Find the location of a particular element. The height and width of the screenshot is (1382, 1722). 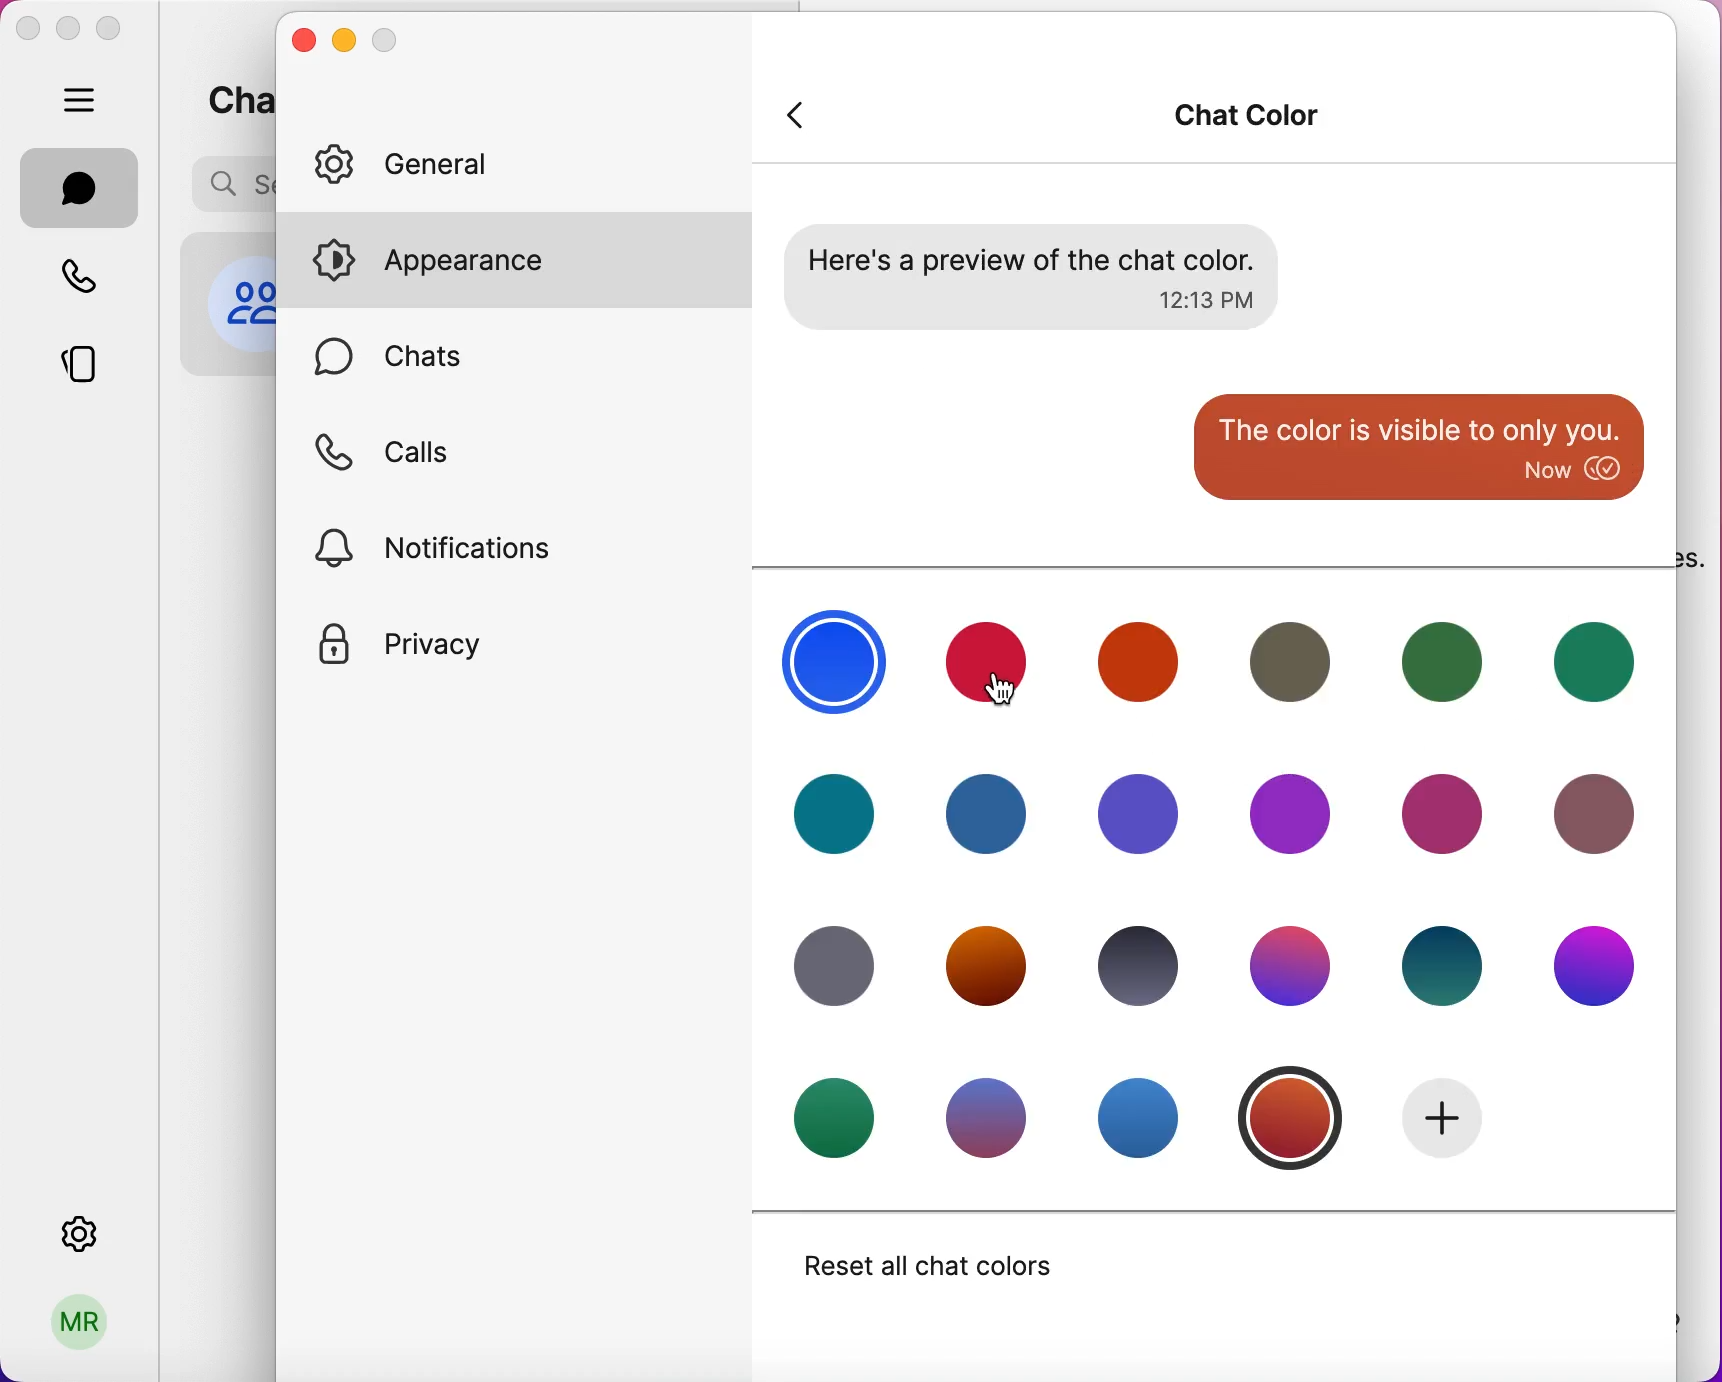

settings is located at coordinates (84, 1228).